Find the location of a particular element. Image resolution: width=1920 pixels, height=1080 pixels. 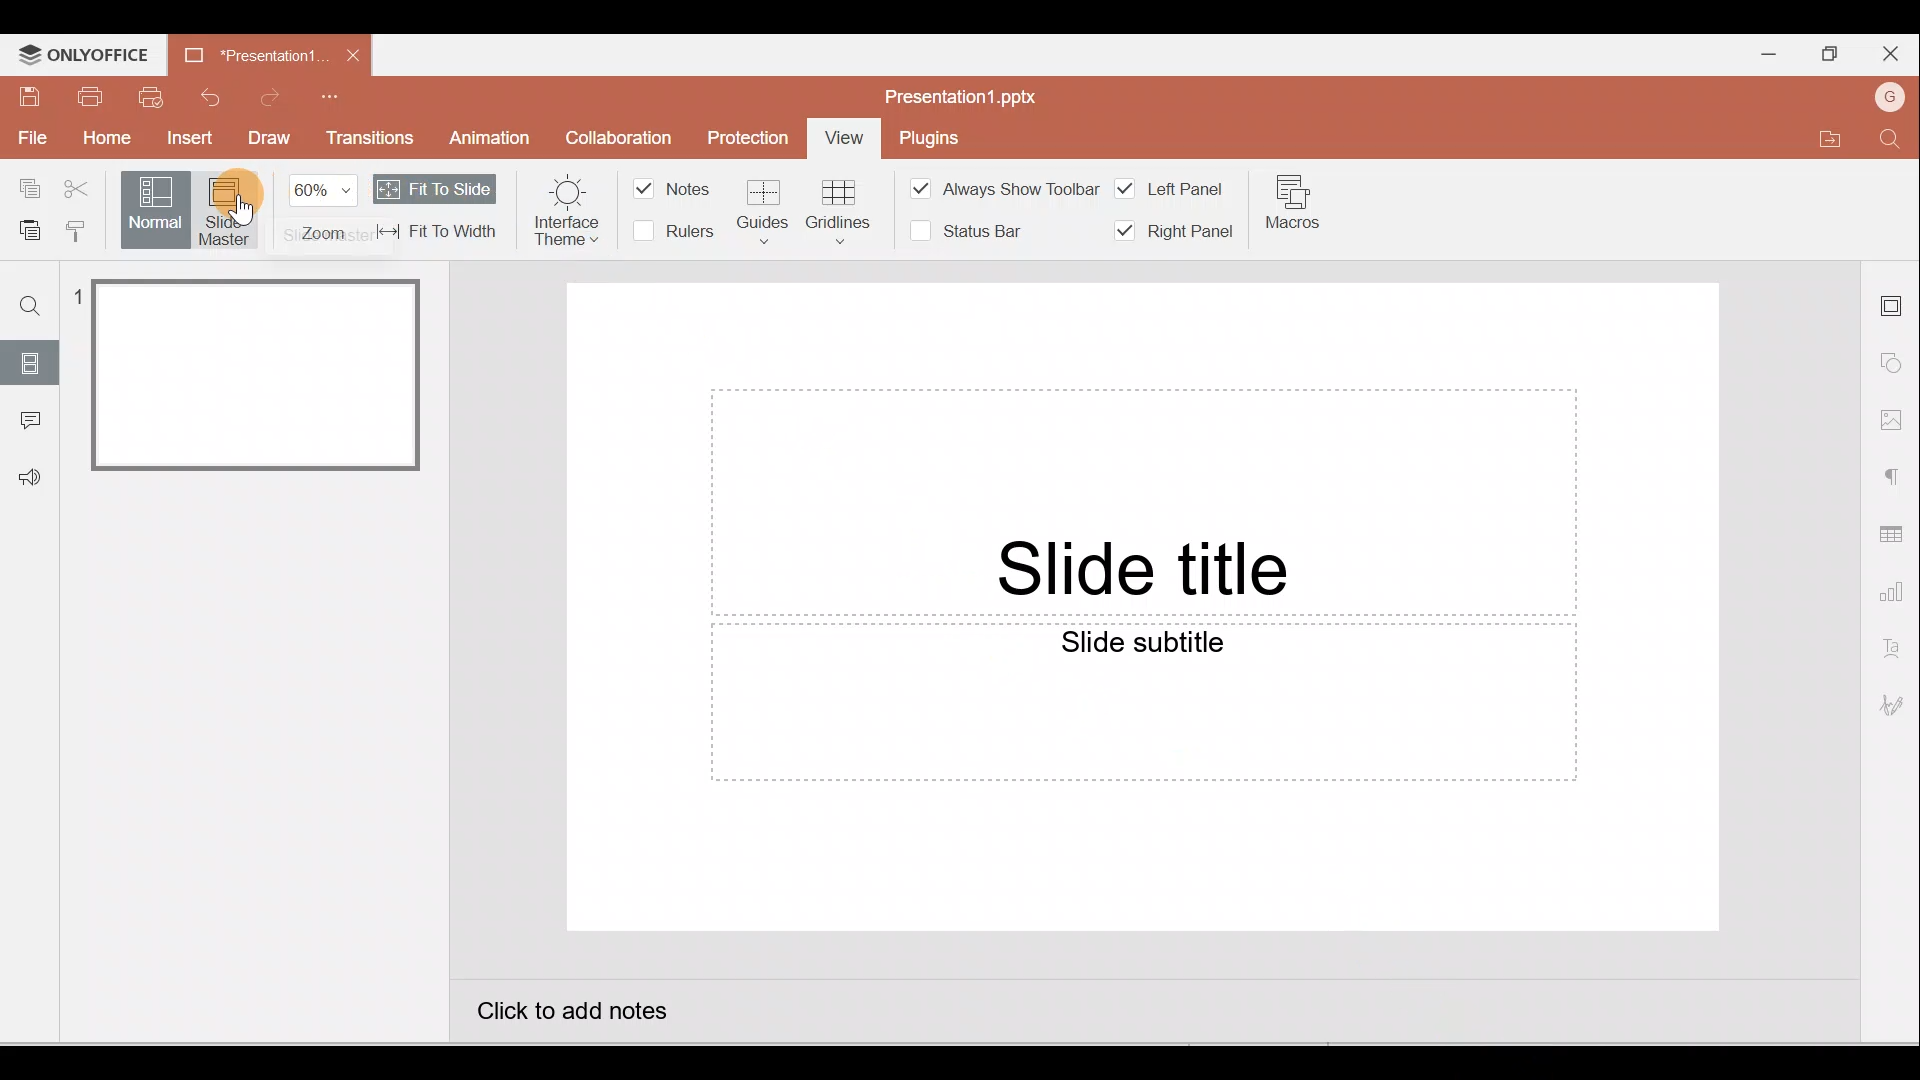

Zoom is located at coordinates (323, 211).